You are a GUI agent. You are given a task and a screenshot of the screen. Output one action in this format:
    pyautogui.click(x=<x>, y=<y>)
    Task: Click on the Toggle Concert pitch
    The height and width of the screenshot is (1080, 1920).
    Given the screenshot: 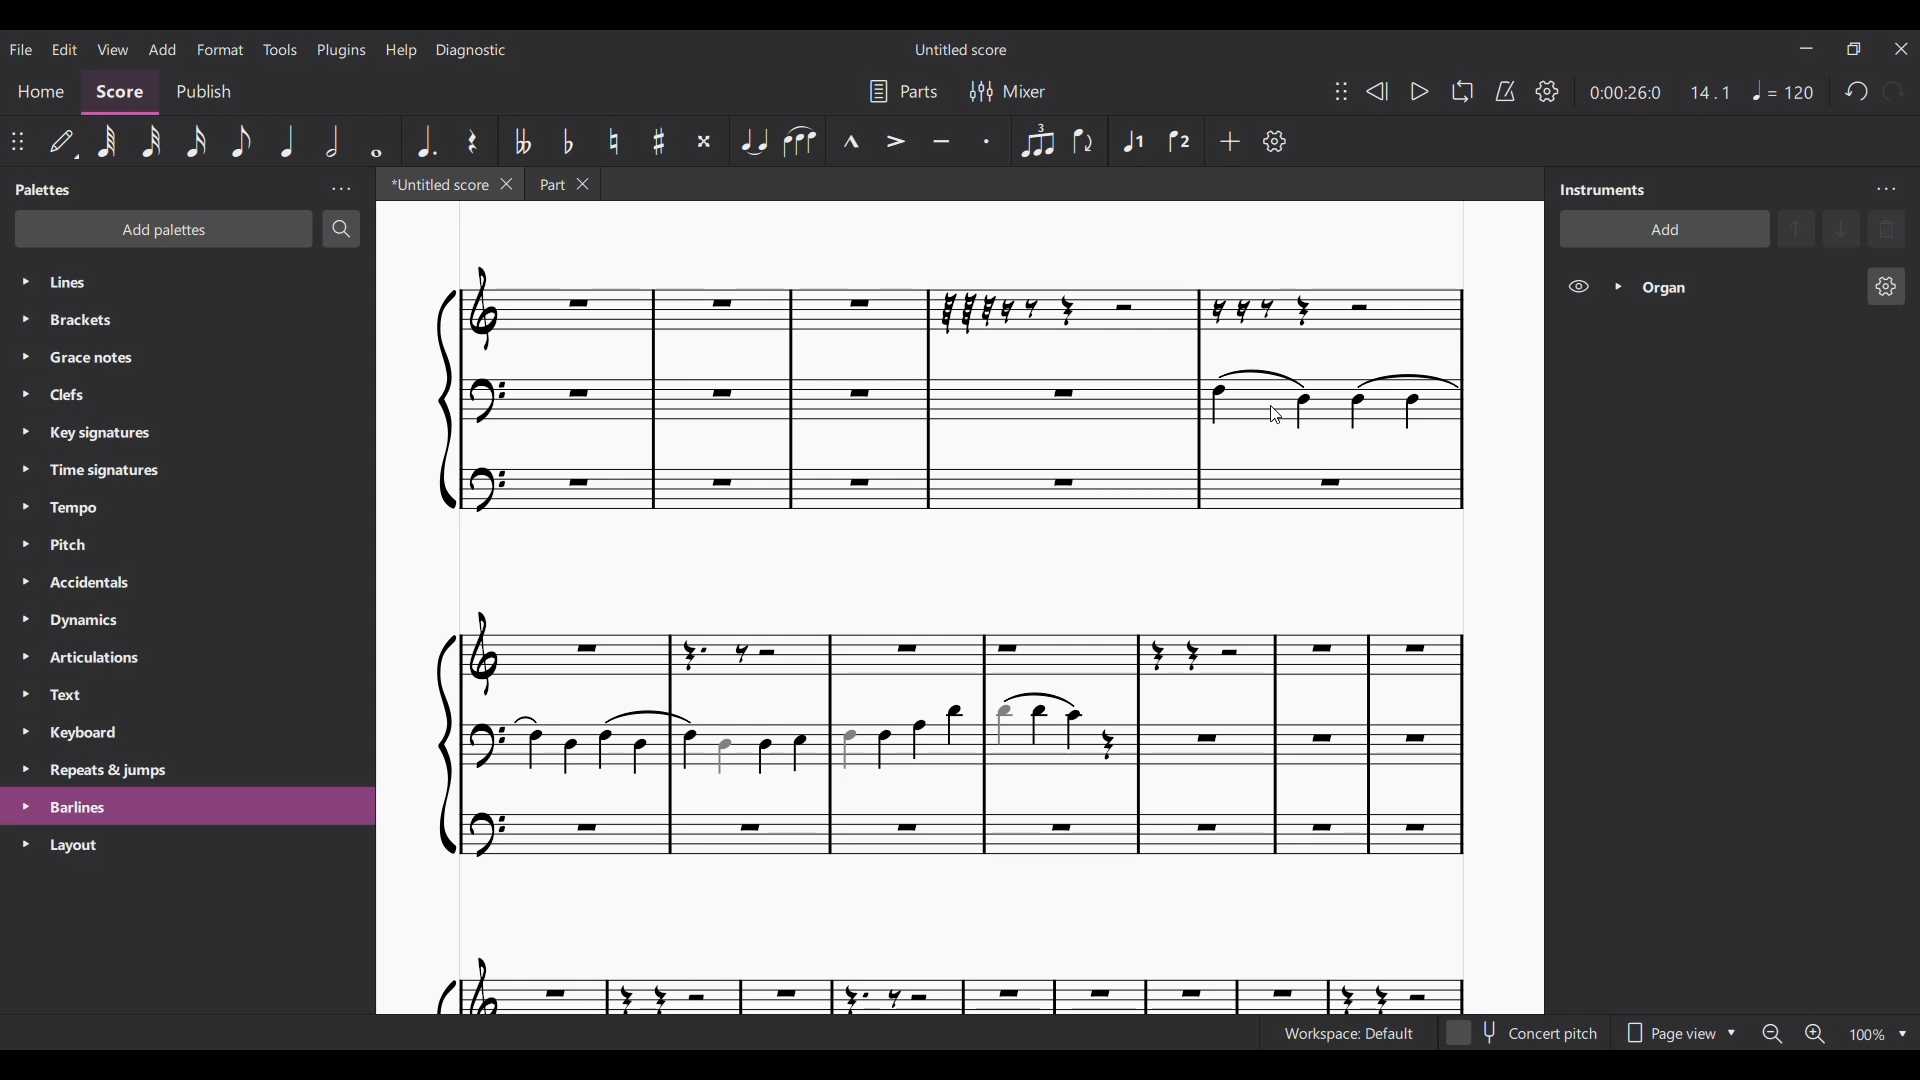 What is the action you would take?
    pyautogui.click(x=1524, y=1033)
    